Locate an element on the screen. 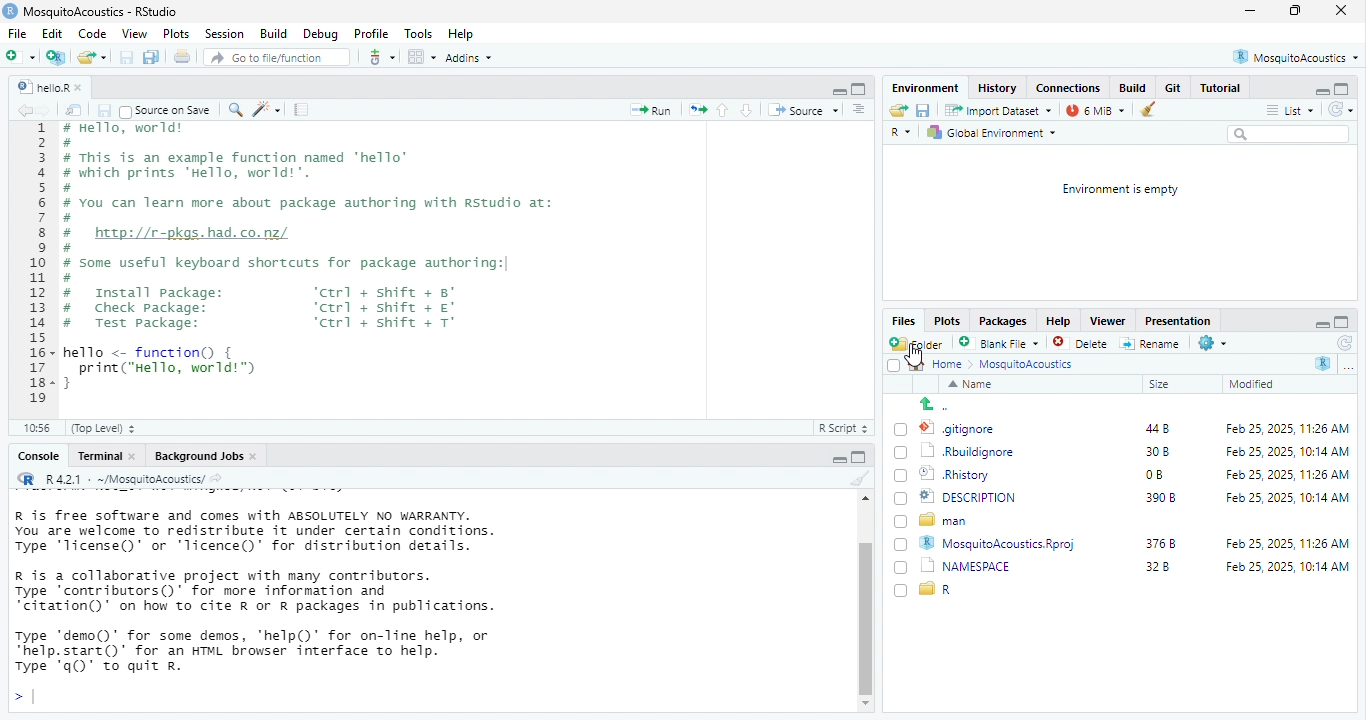 The height and width of the screenshot is (720, 1366). size is located at coordinates (1172, 385).